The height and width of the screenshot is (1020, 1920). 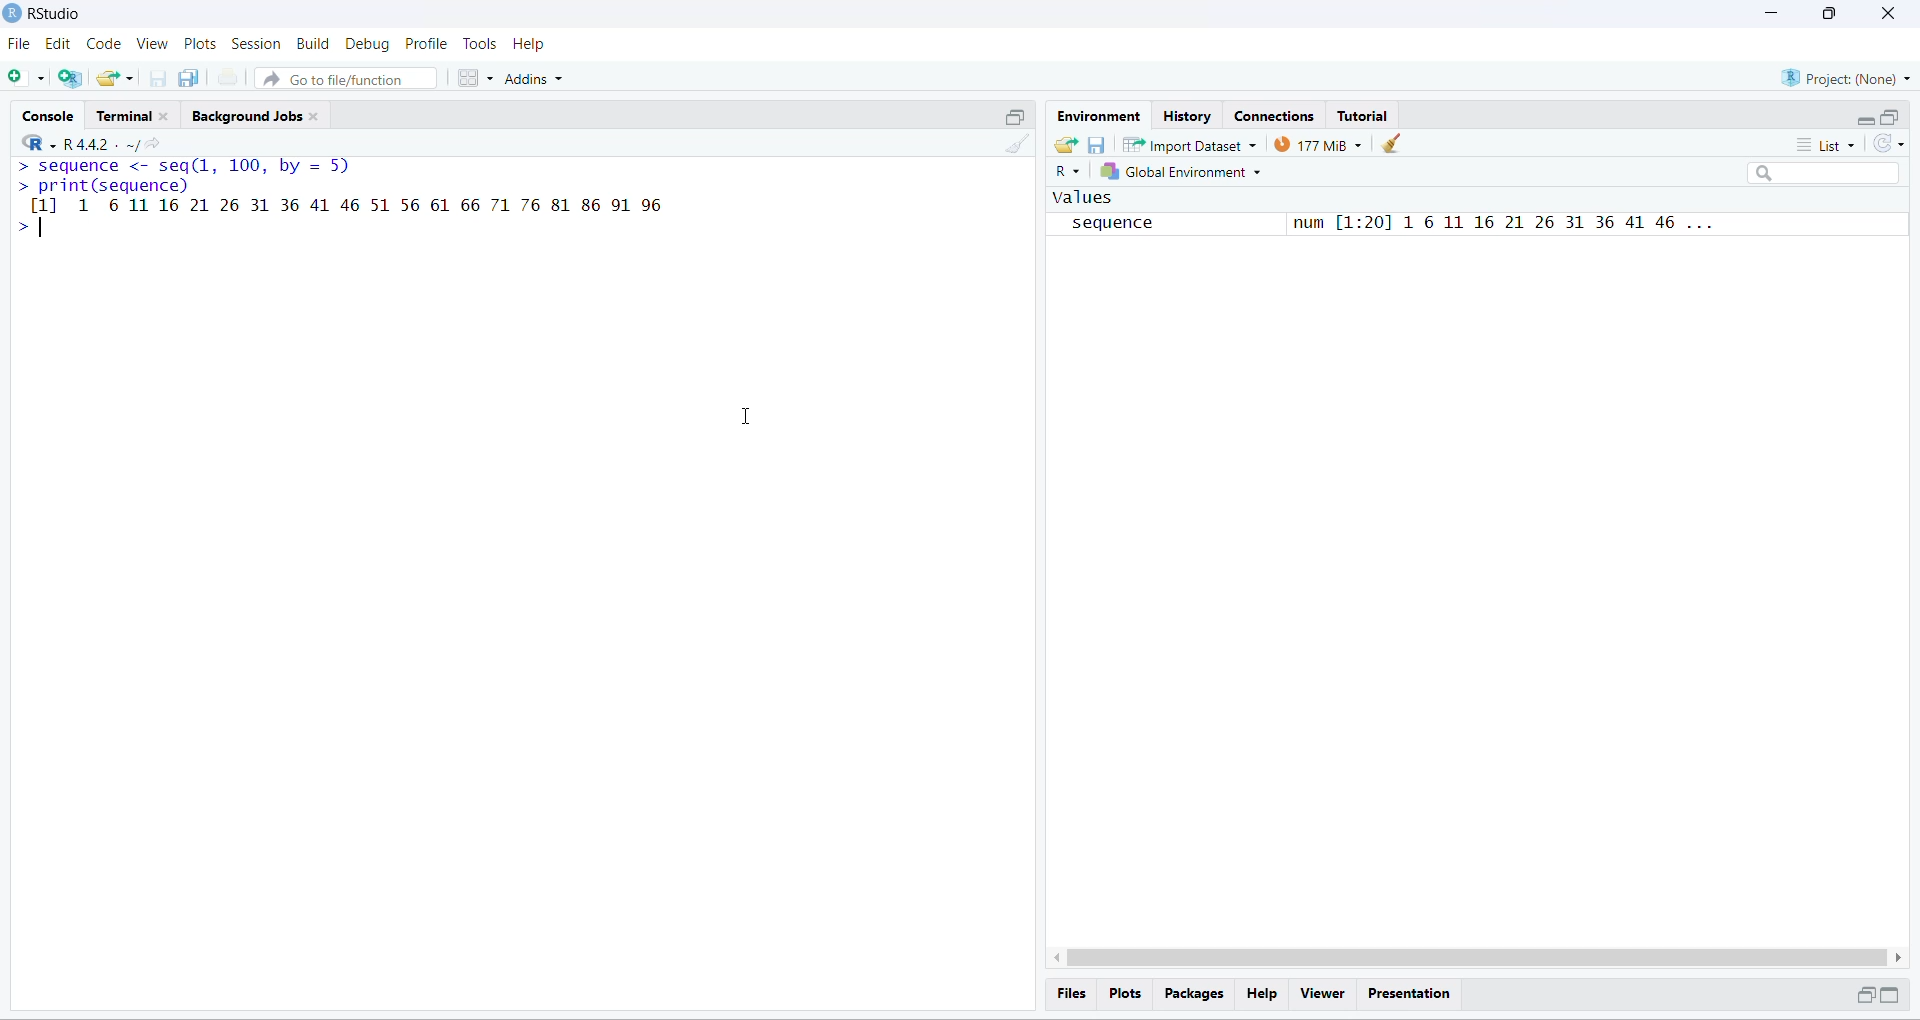 I want to click on RStudio, so click(x=57, y=13).